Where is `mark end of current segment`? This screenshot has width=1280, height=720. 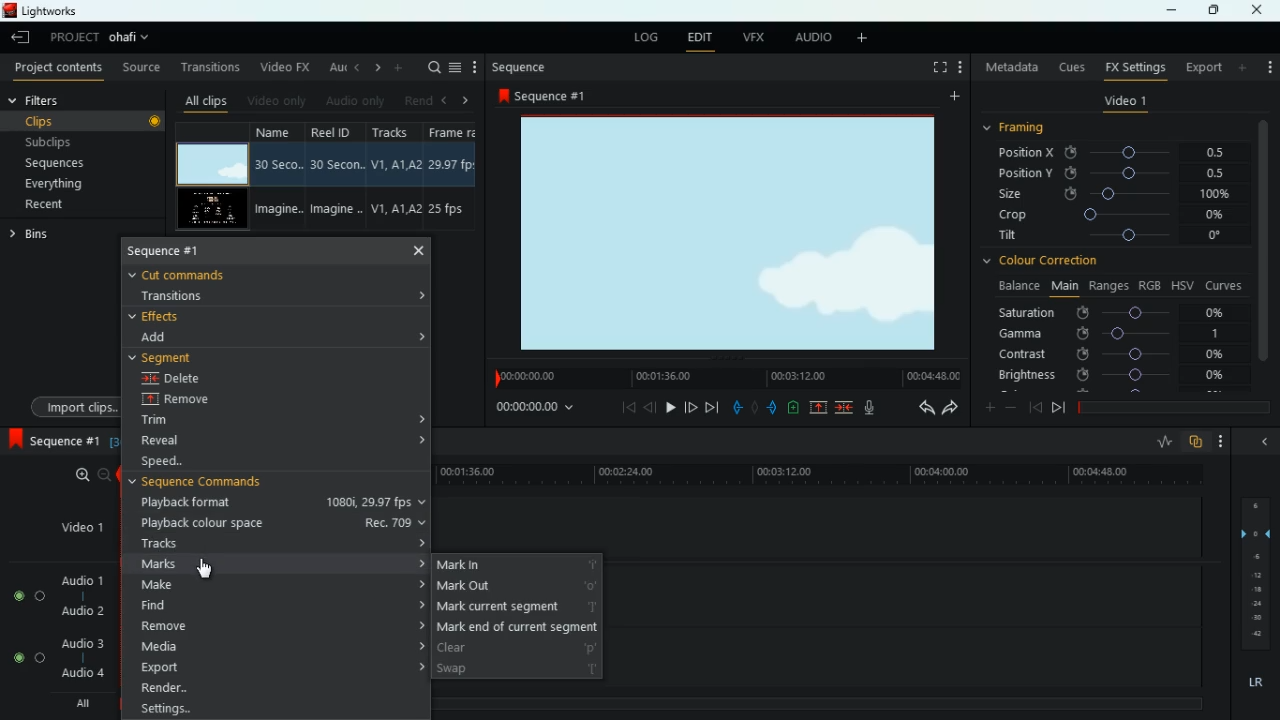 mark end of current segment is located at coordinates (522, 625).